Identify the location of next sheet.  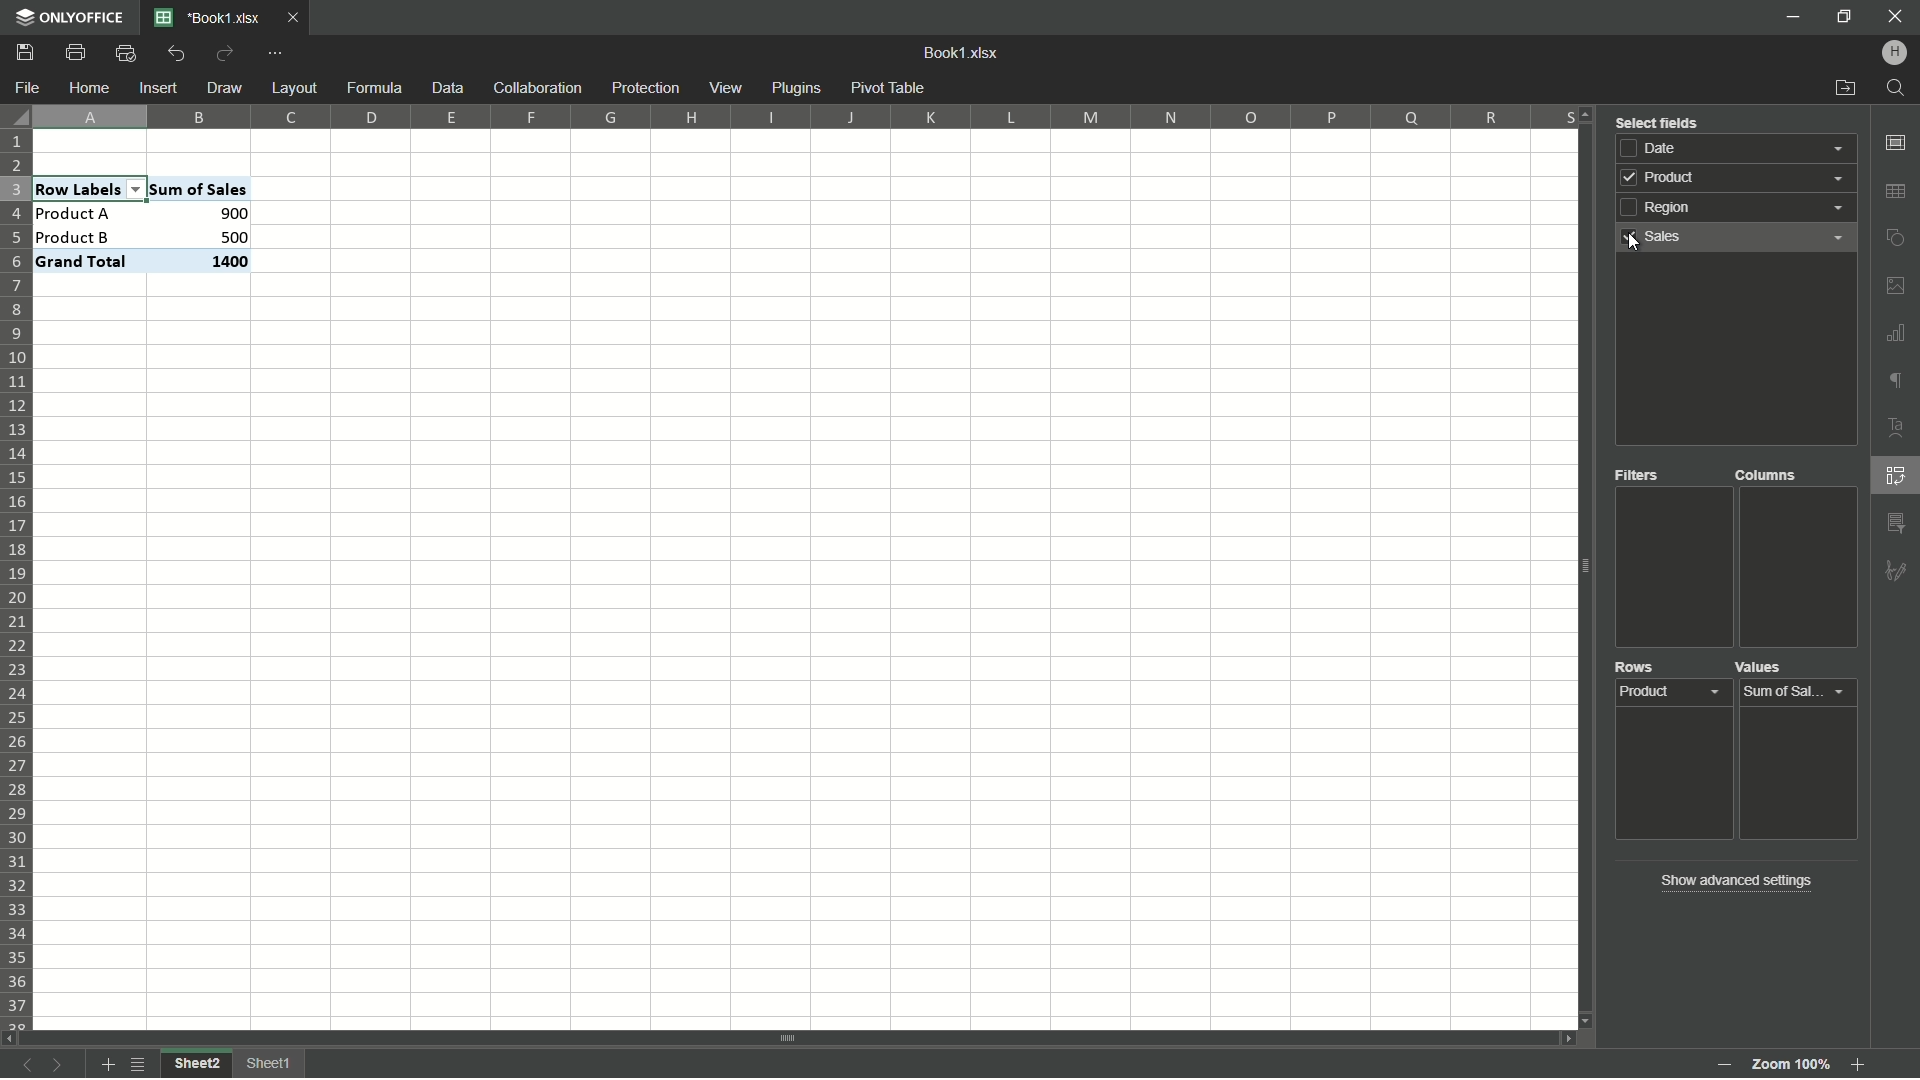
(62, 1065).